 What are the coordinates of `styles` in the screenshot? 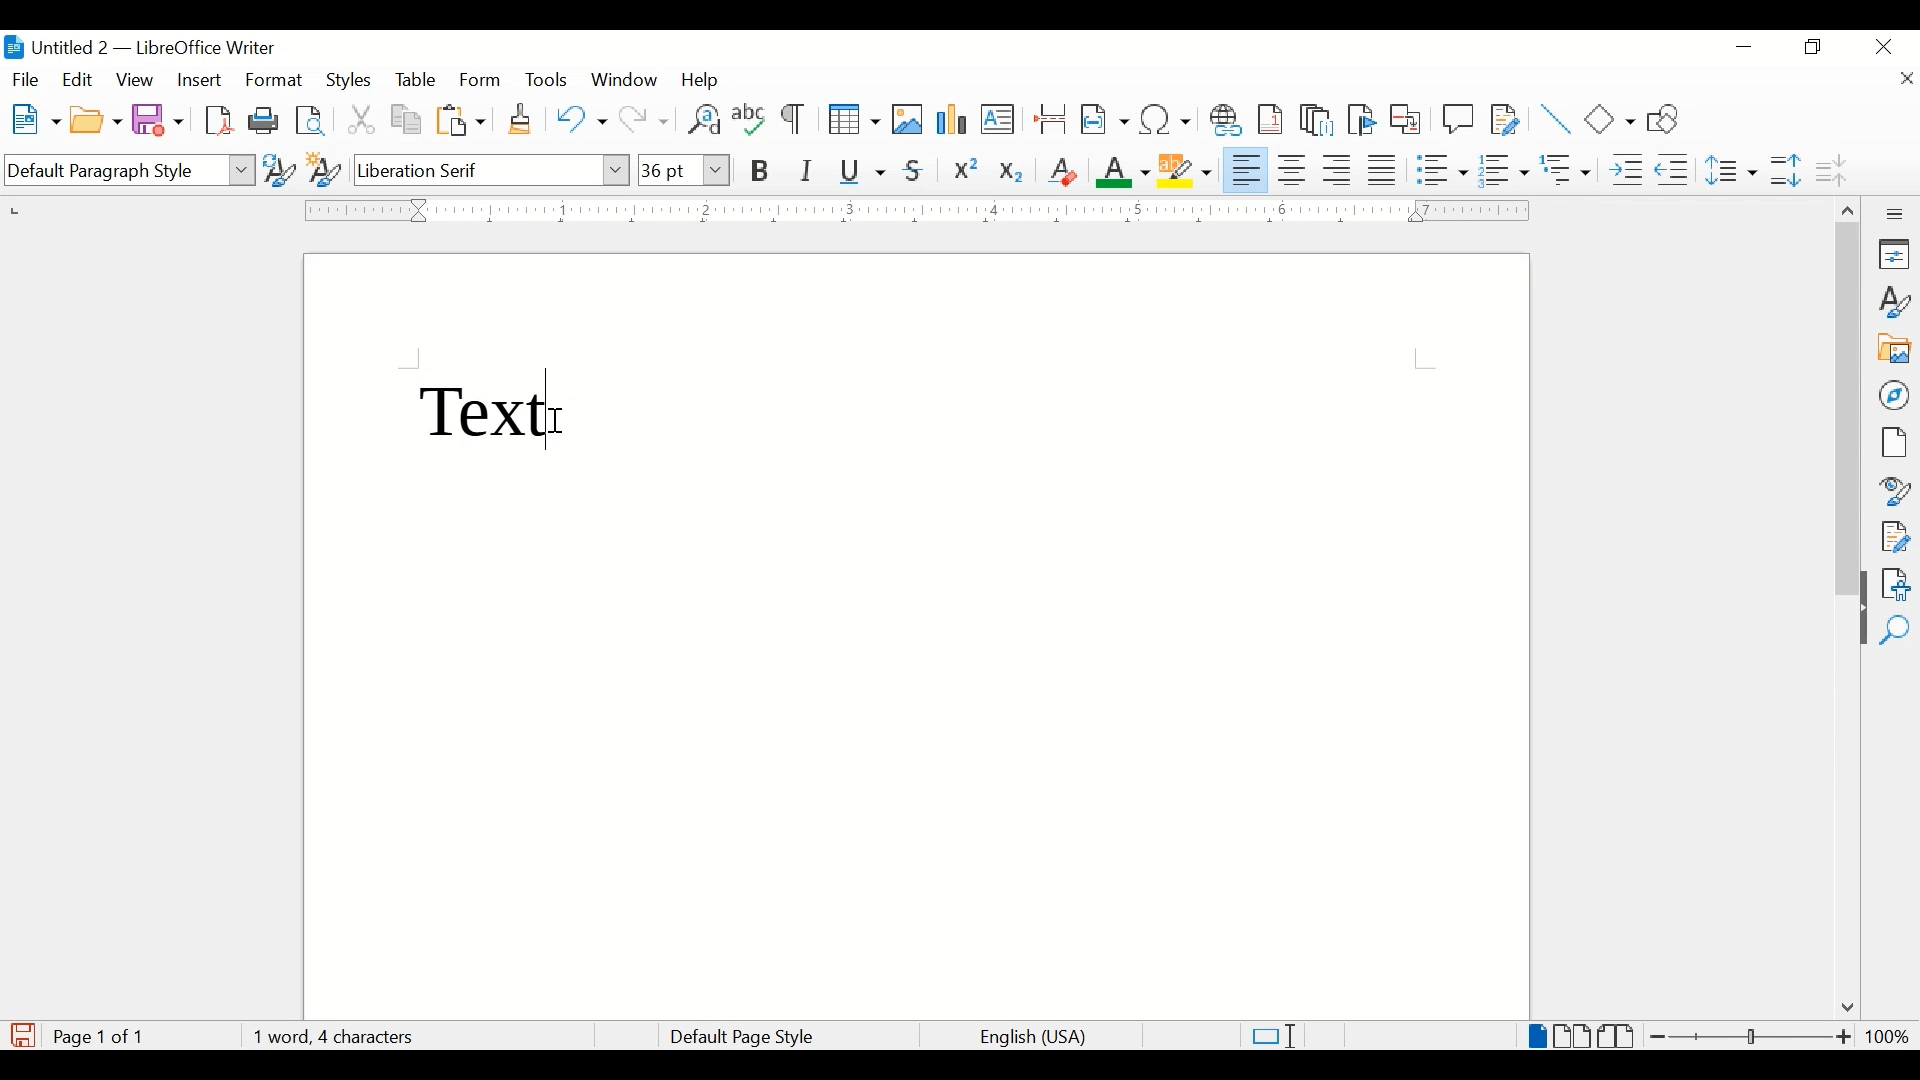 It's located at (1896, 302).